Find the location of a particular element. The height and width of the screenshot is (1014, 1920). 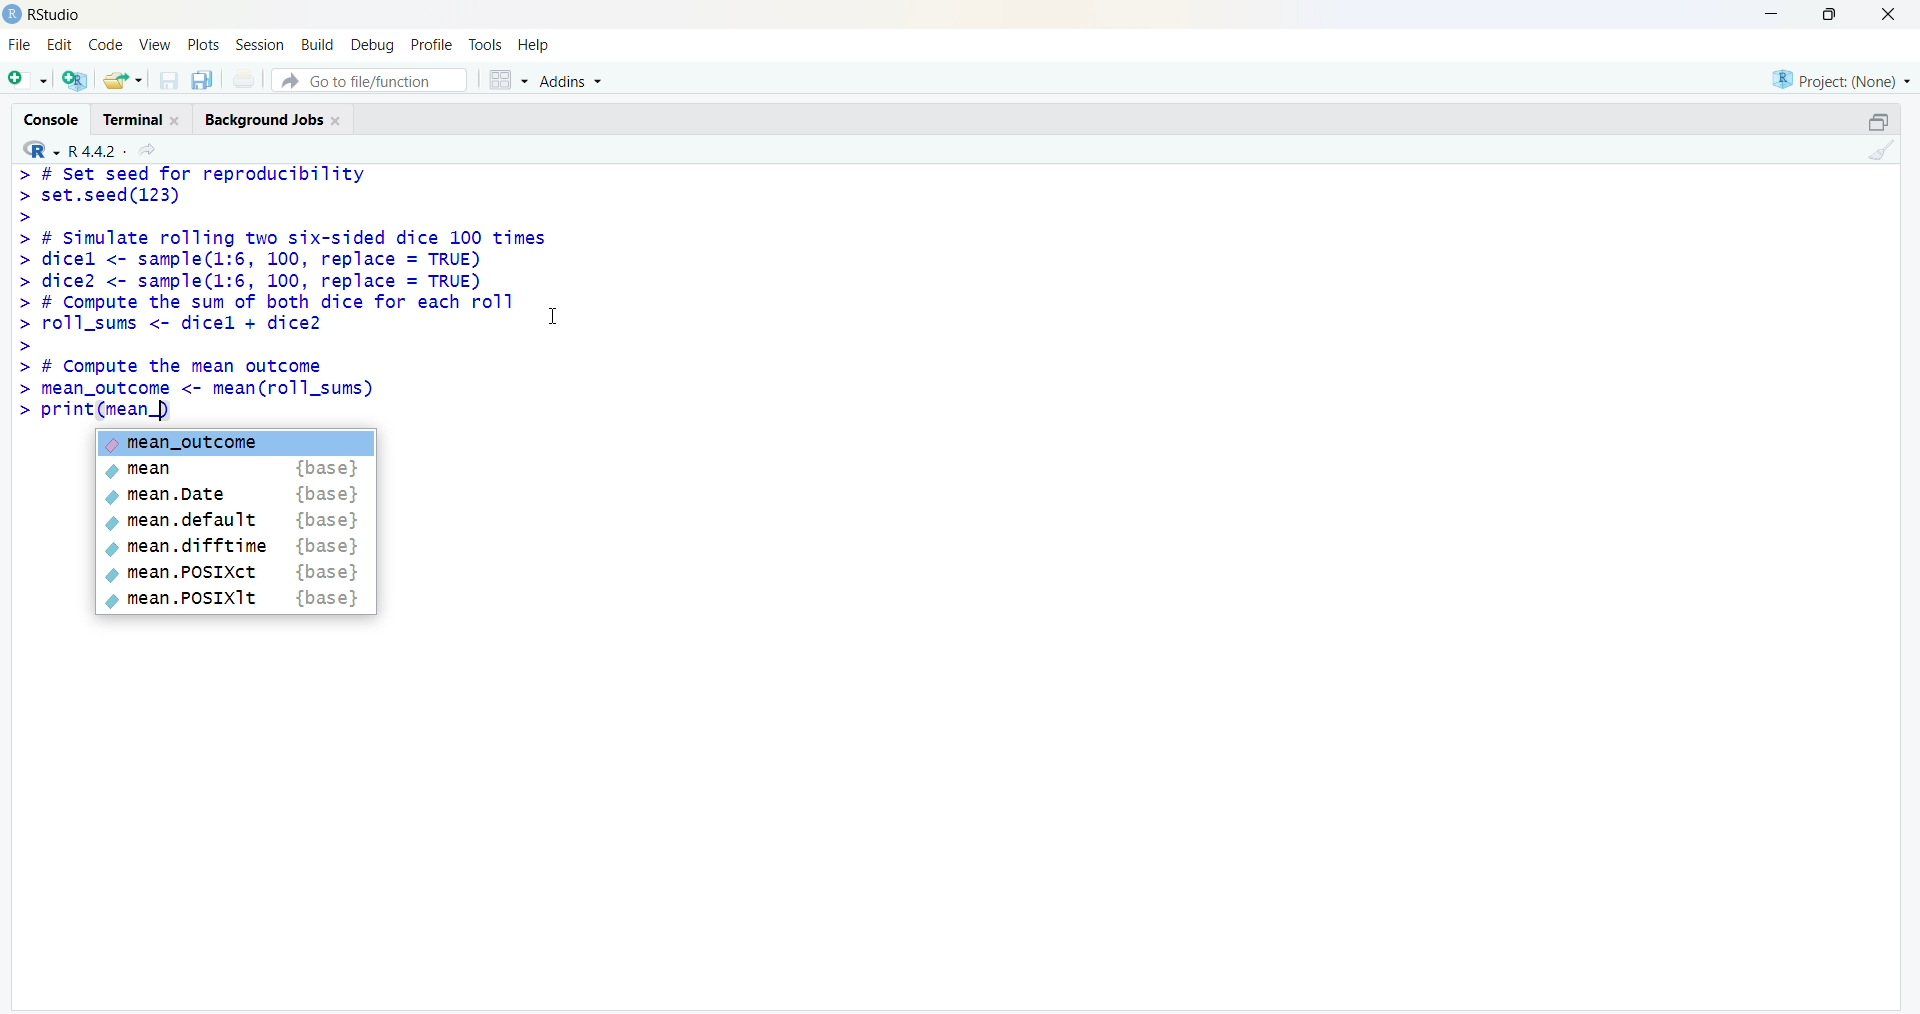

share folder as is located at coordinates (122, 80).